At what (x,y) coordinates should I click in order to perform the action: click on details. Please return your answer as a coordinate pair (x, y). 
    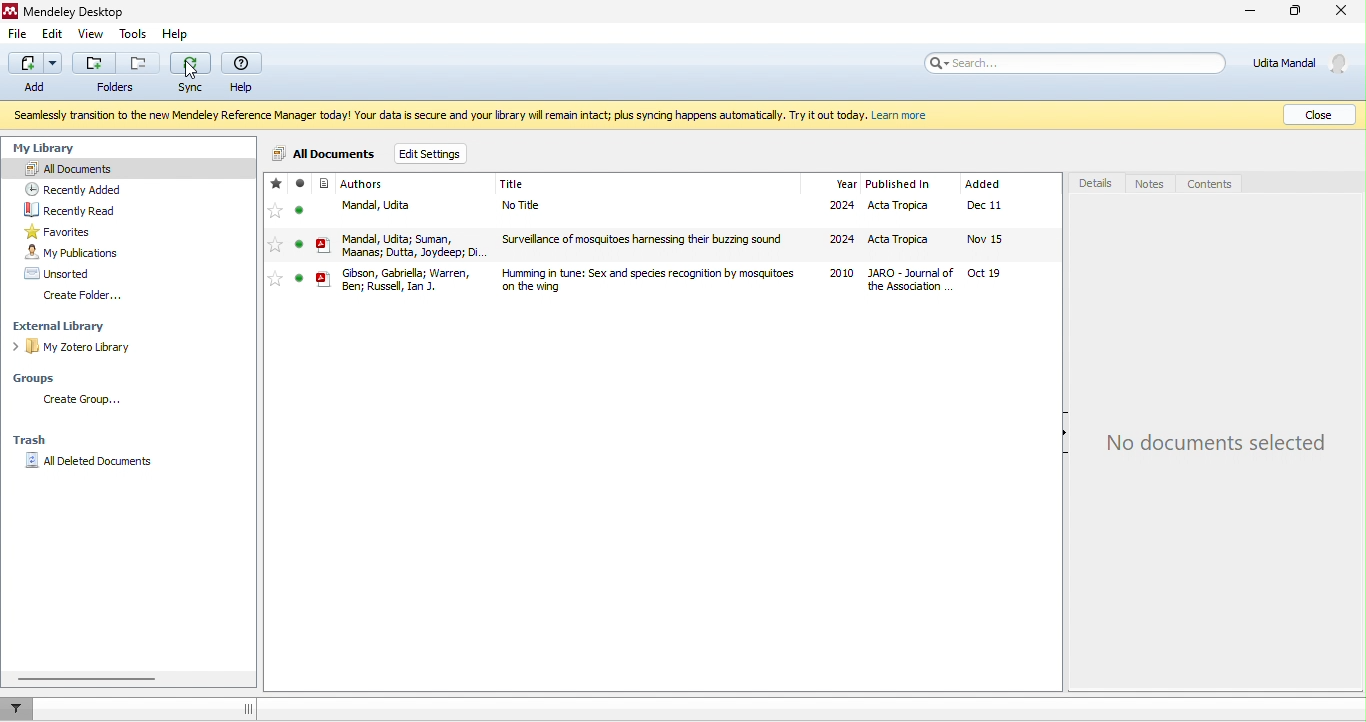
    Looking at the image, I should click on (1096, 182).